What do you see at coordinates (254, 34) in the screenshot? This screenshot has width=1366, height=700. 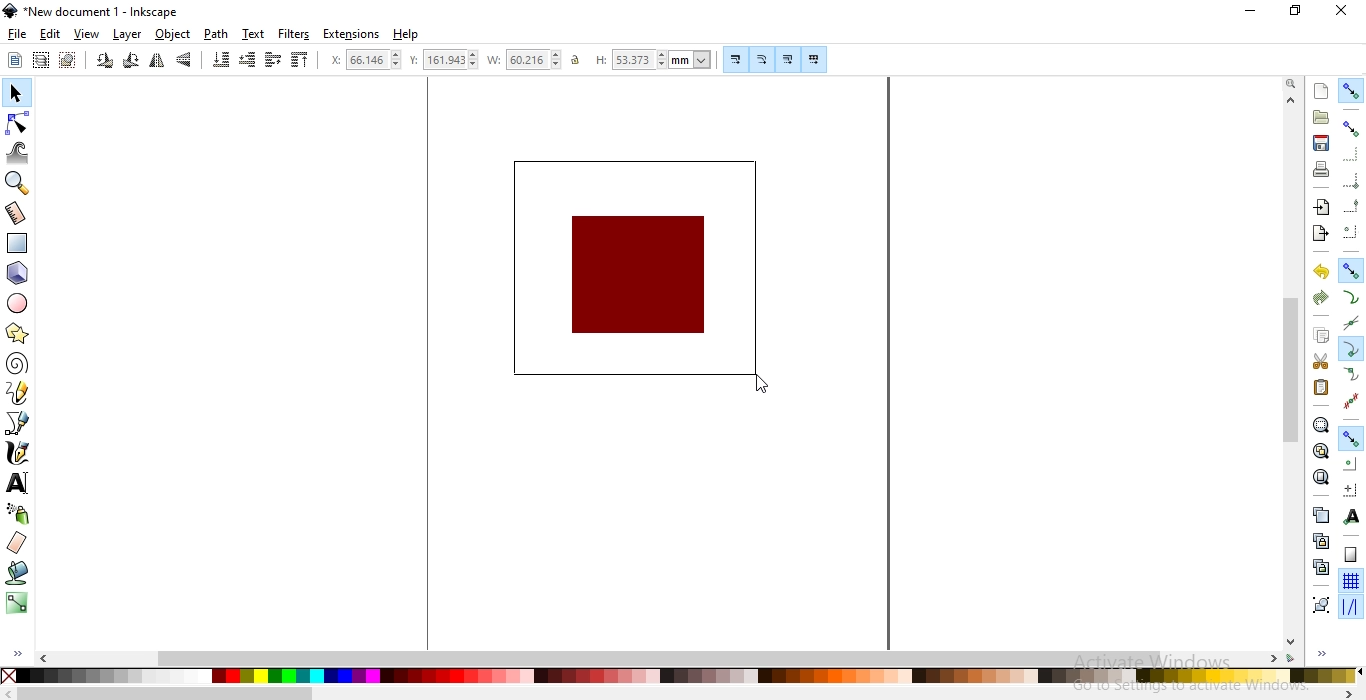 I see `text` at bounding box center [254, 34].